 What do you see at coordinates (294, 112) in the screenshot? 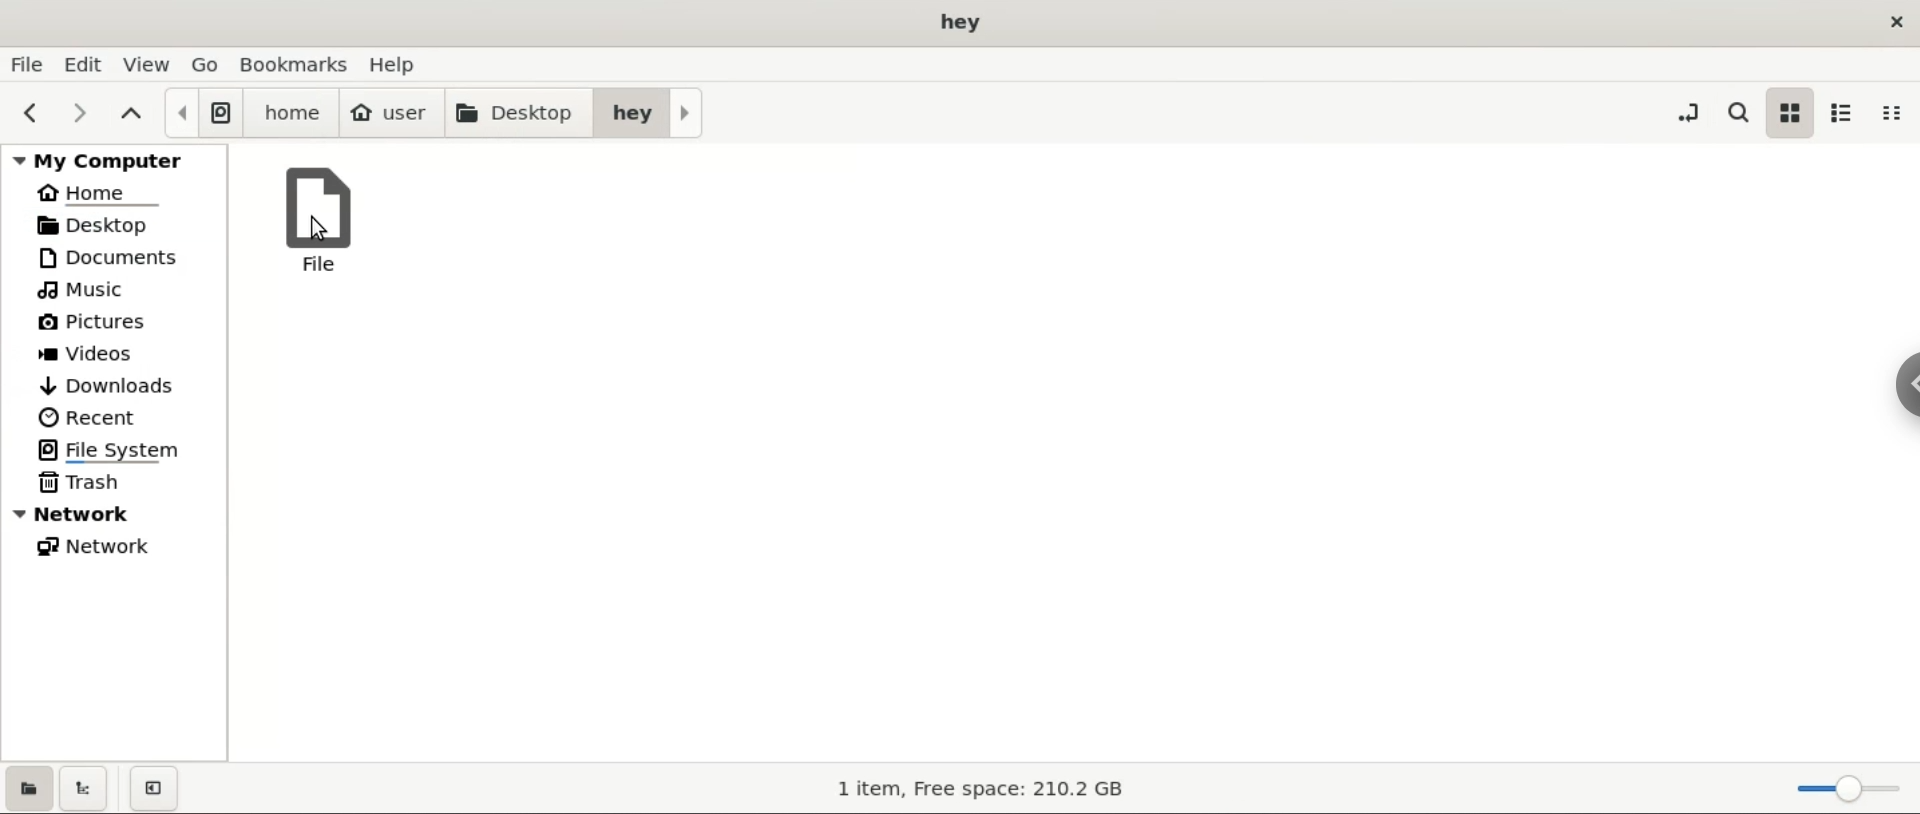
I see `home` at bounding box center [294, 112].